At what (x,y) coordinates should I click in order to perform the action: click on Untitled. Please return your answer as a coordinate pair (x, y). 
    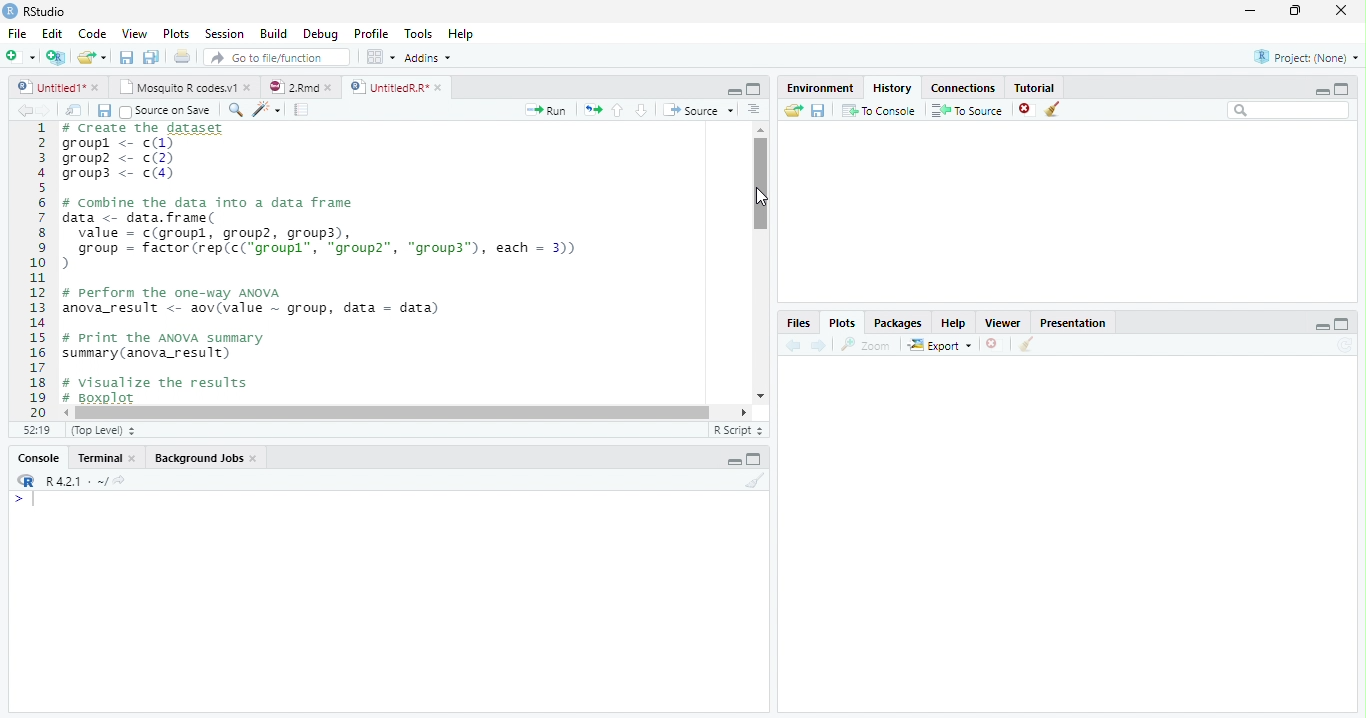
    Looking at the image, I should click on (59, 87).